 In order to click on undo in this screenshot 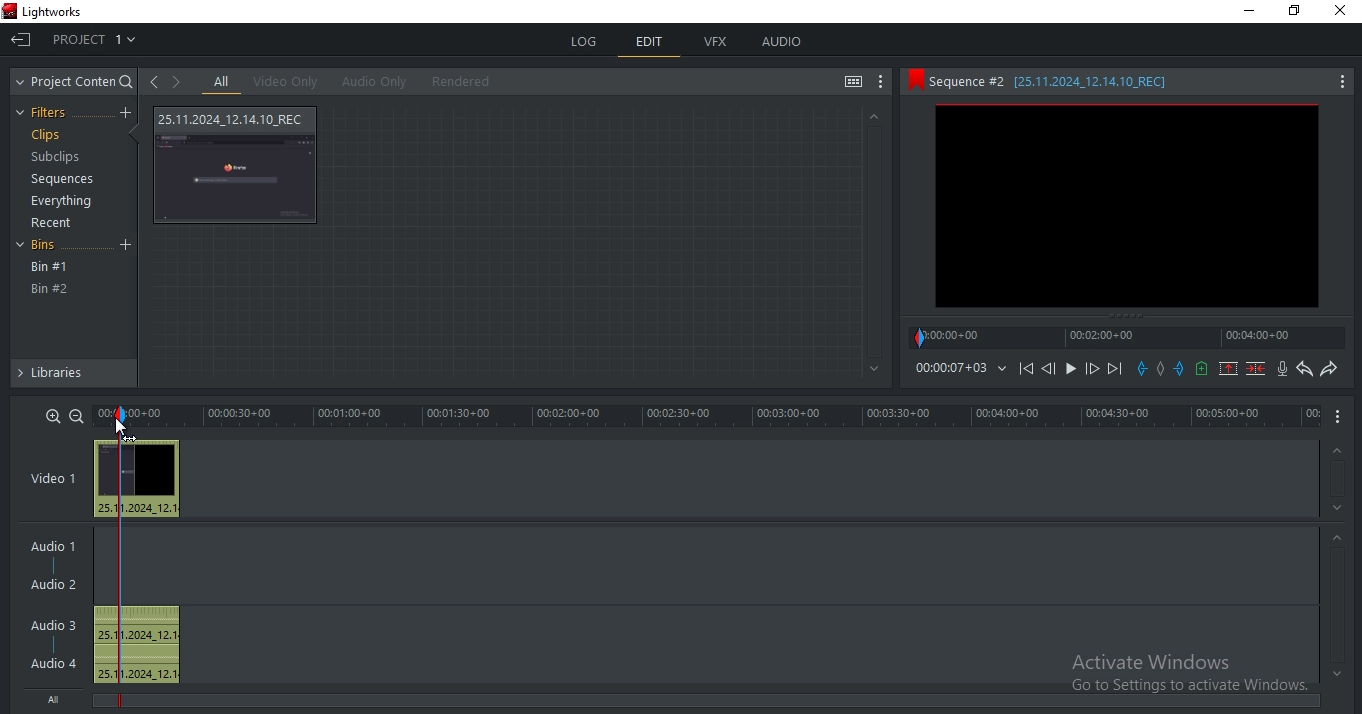, I will do `click(1305, 369)`.